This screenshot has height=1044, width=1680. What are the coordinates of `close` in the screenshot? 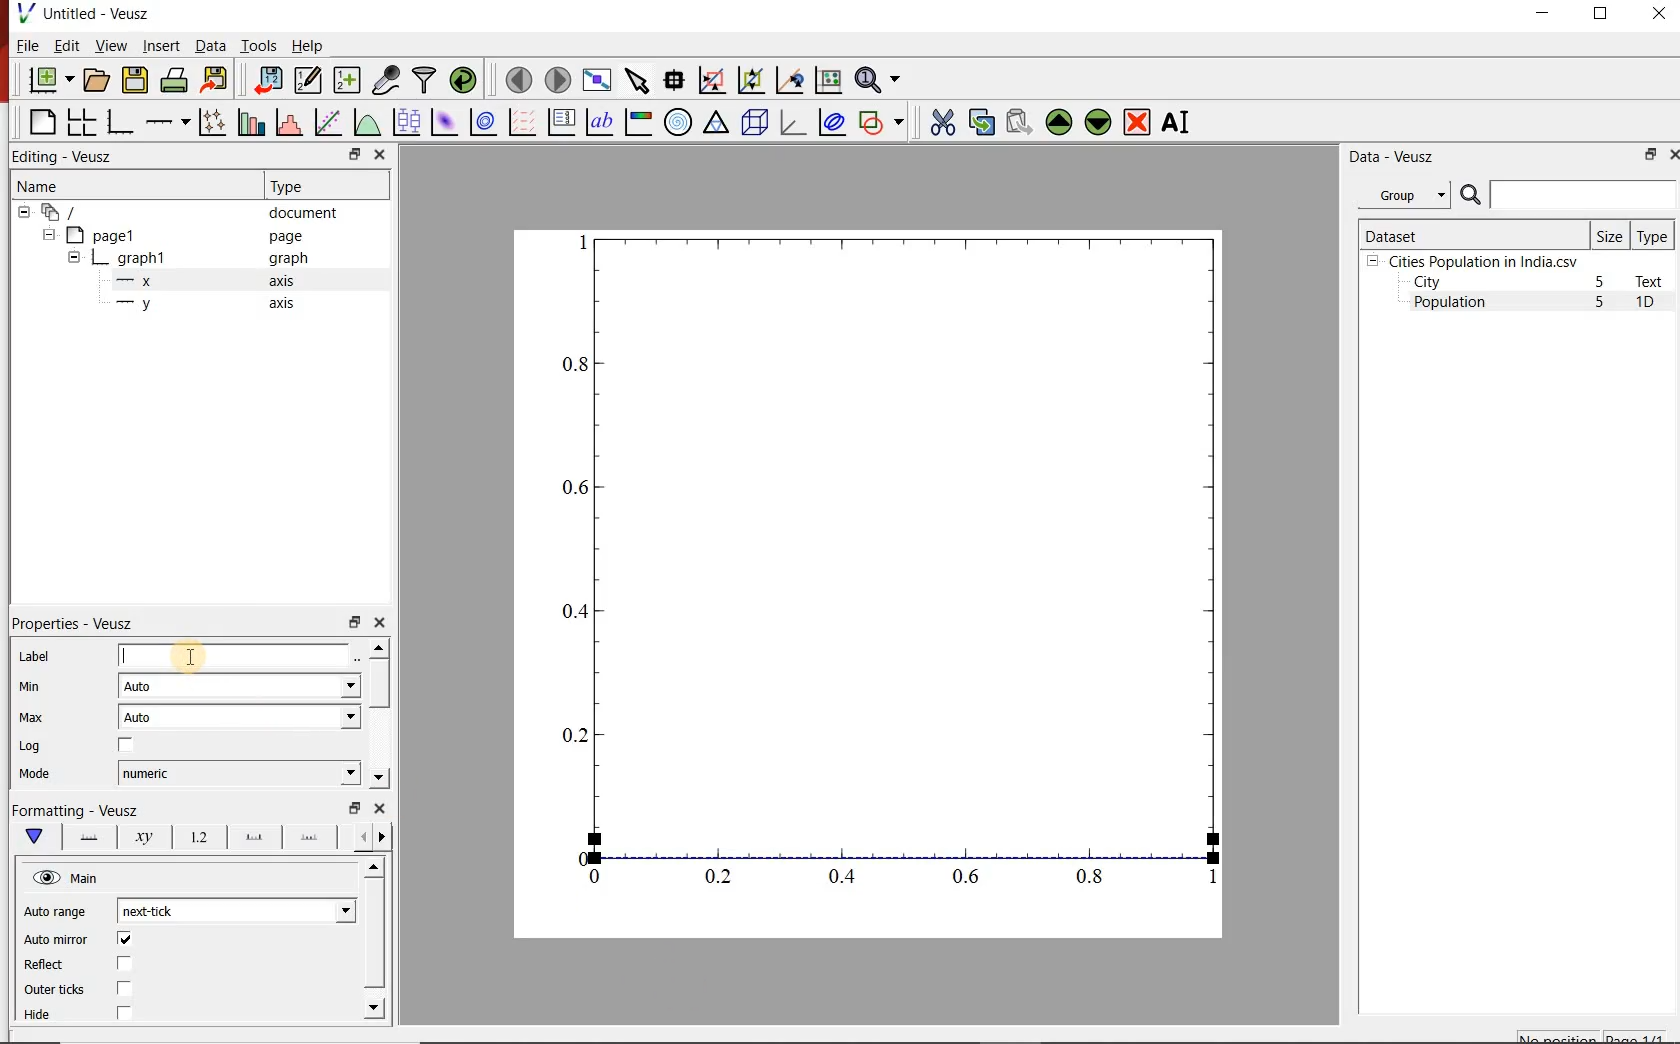 It's located at (377, 808).